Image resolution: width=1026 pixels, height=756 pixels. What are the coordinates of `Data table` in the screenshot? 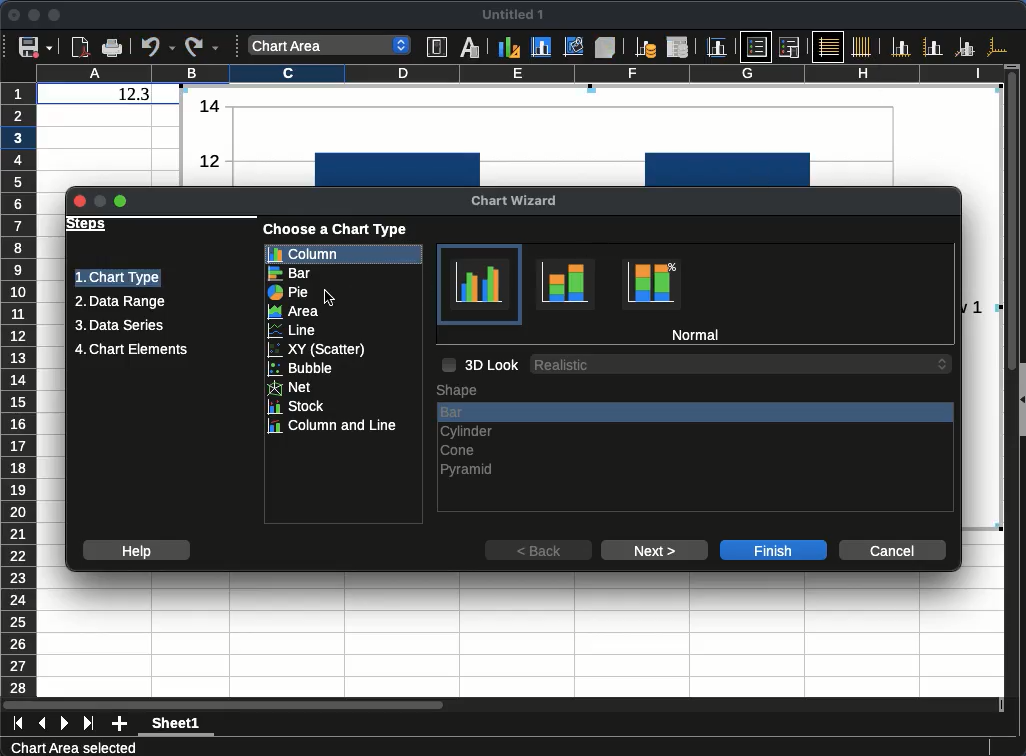 It's located at (678, 47).